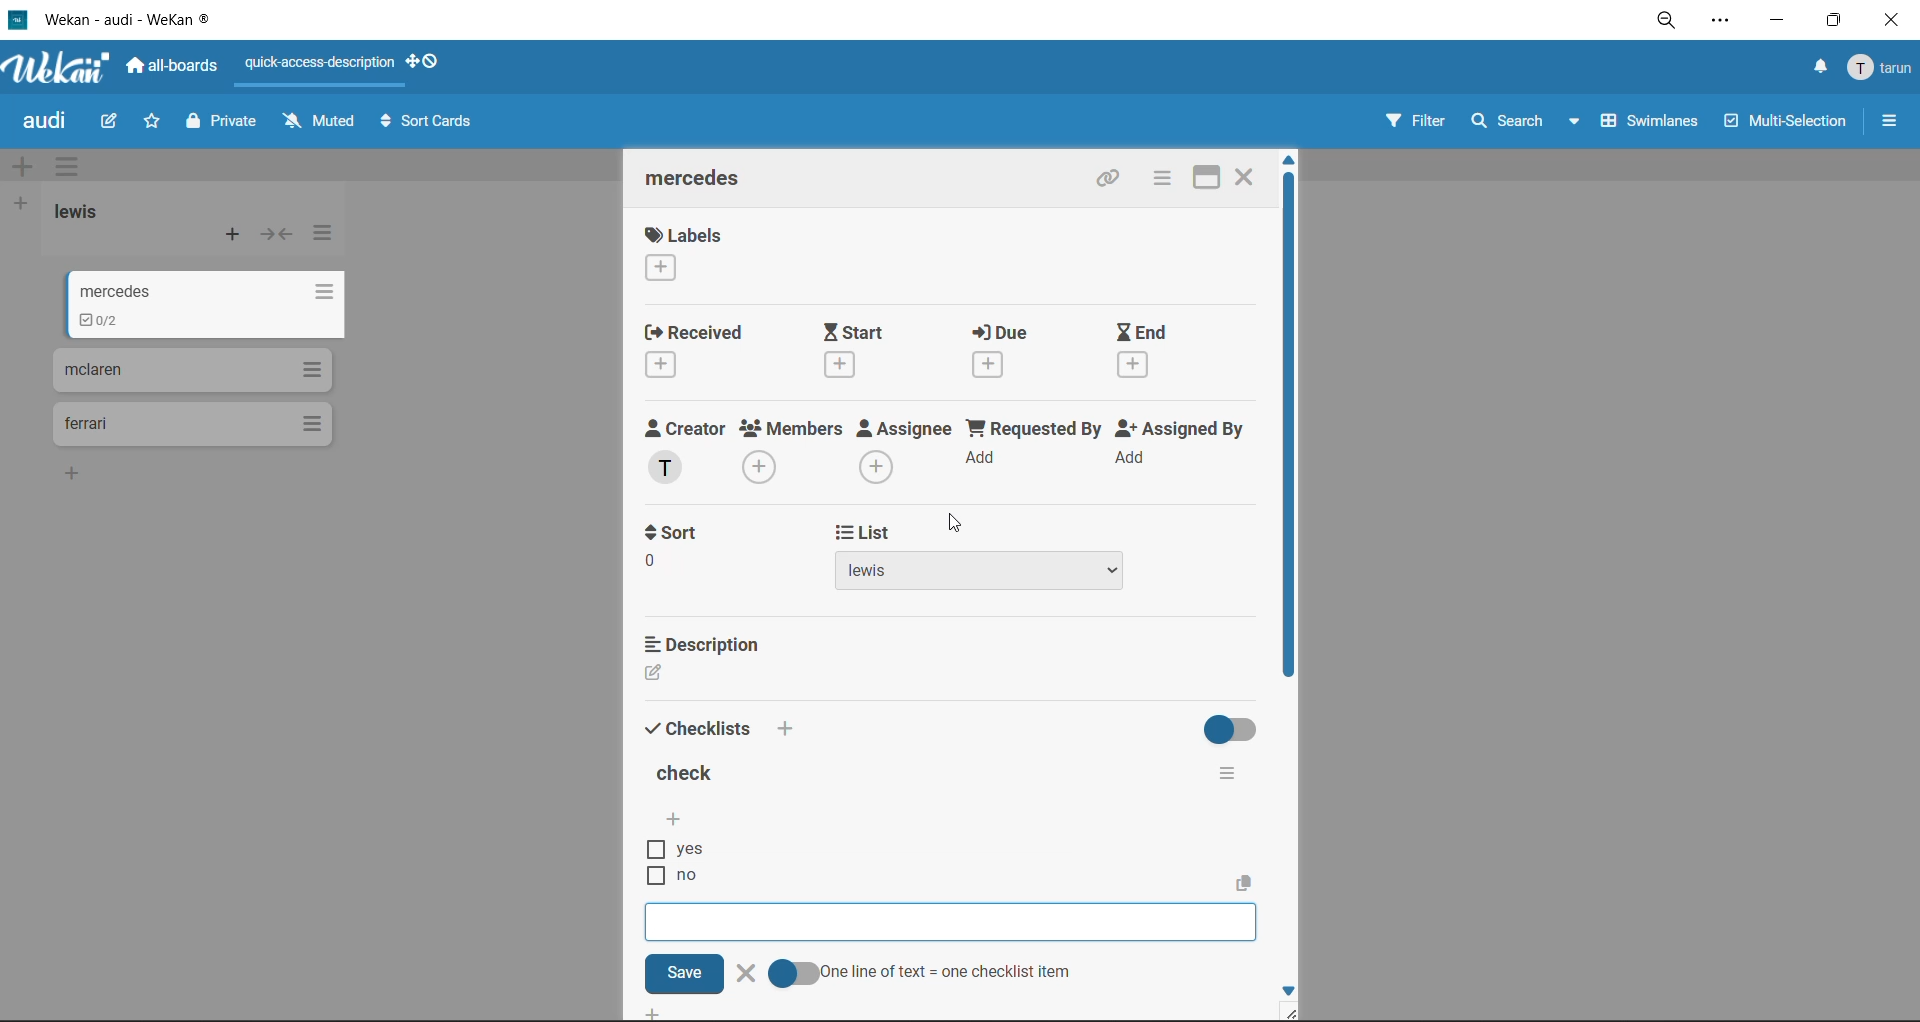  Describe the element at coordinates (154, 126) in the screenshot. I see `star` at that location.